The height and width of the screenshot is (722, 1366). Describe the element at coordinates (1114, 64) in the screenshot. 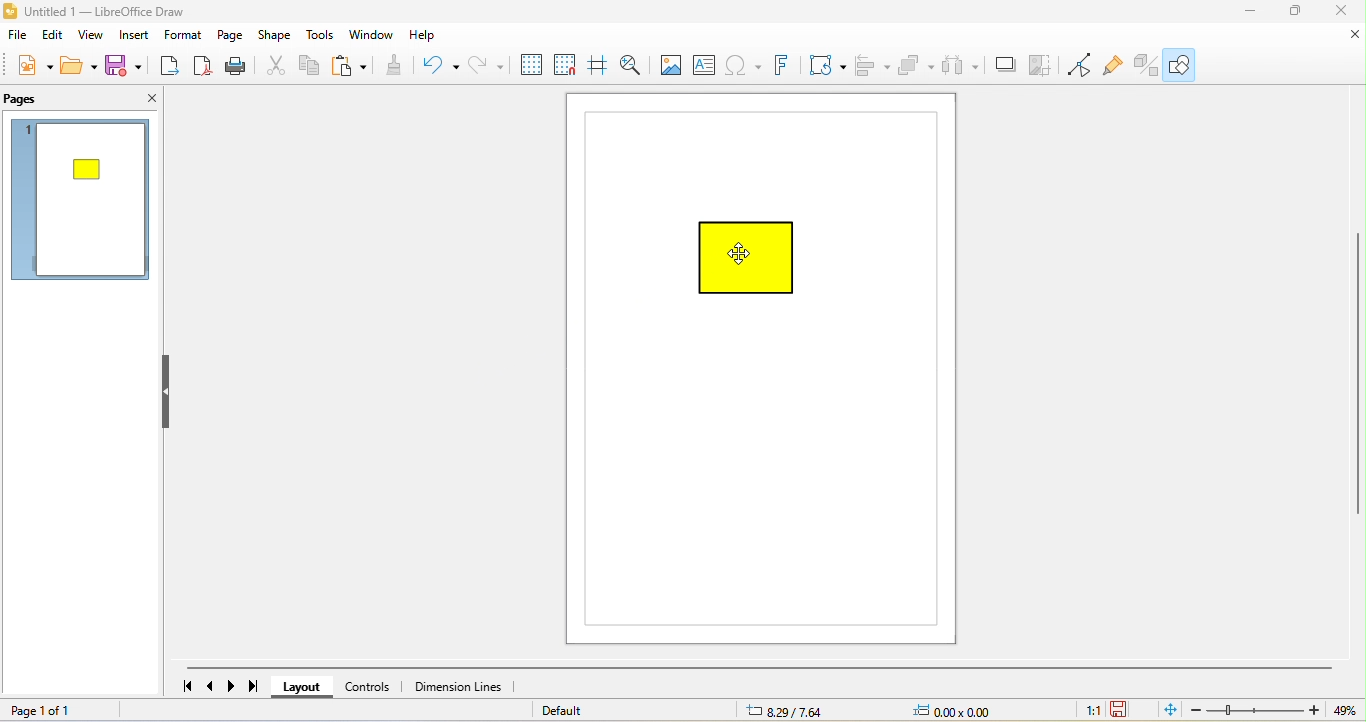

I see `show gluepoint function` at that location.